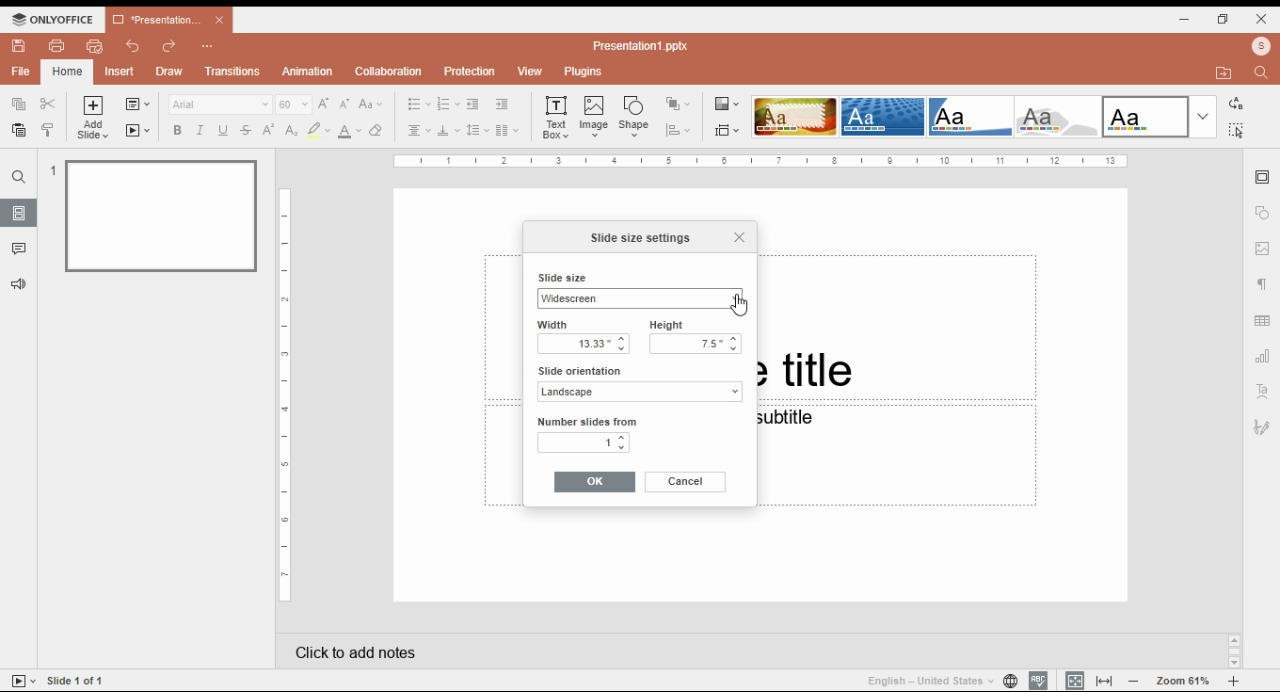 This screenshot has width=1280, height=692. Describe the element at coordinates (17, 102) in the screenshot. I see `copy` at that location.